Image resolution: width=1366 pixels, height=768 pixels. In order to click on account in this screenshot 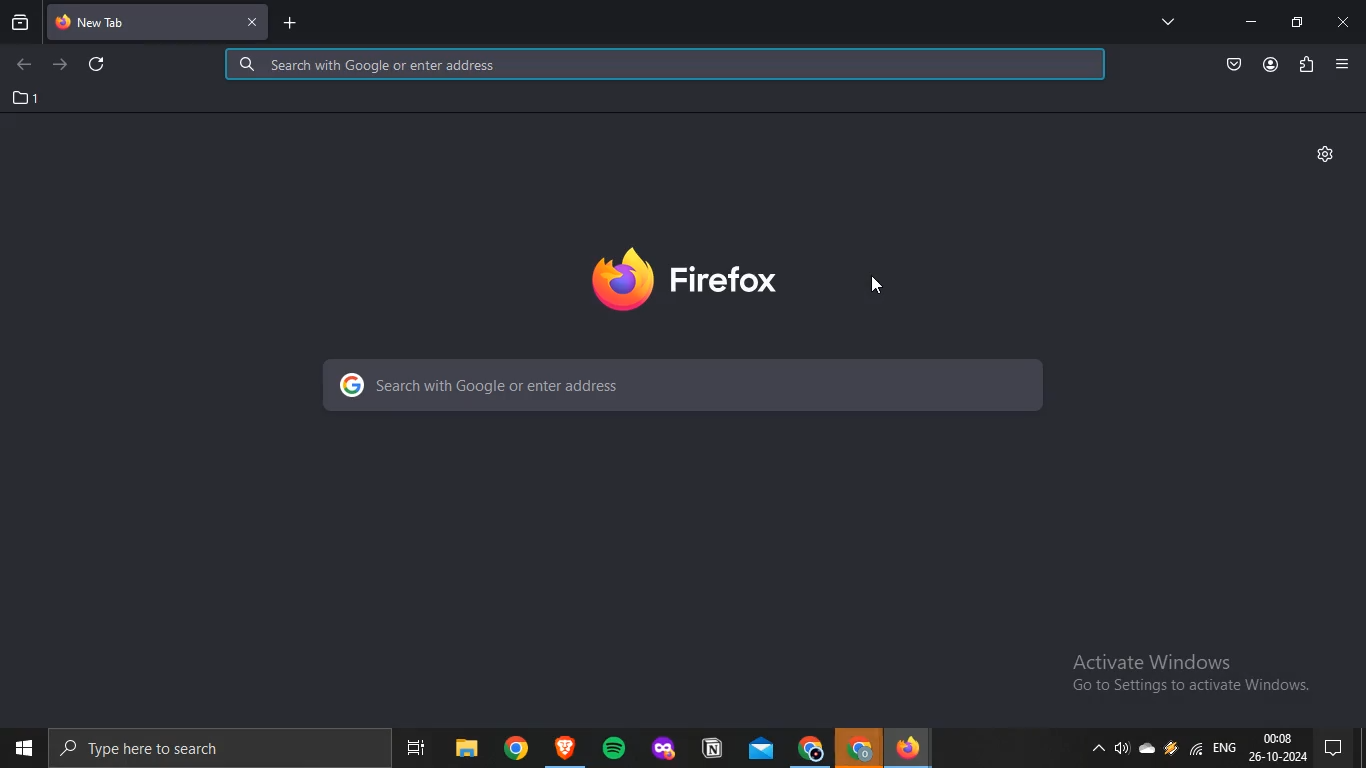, I will do `click(1271, 65)`.